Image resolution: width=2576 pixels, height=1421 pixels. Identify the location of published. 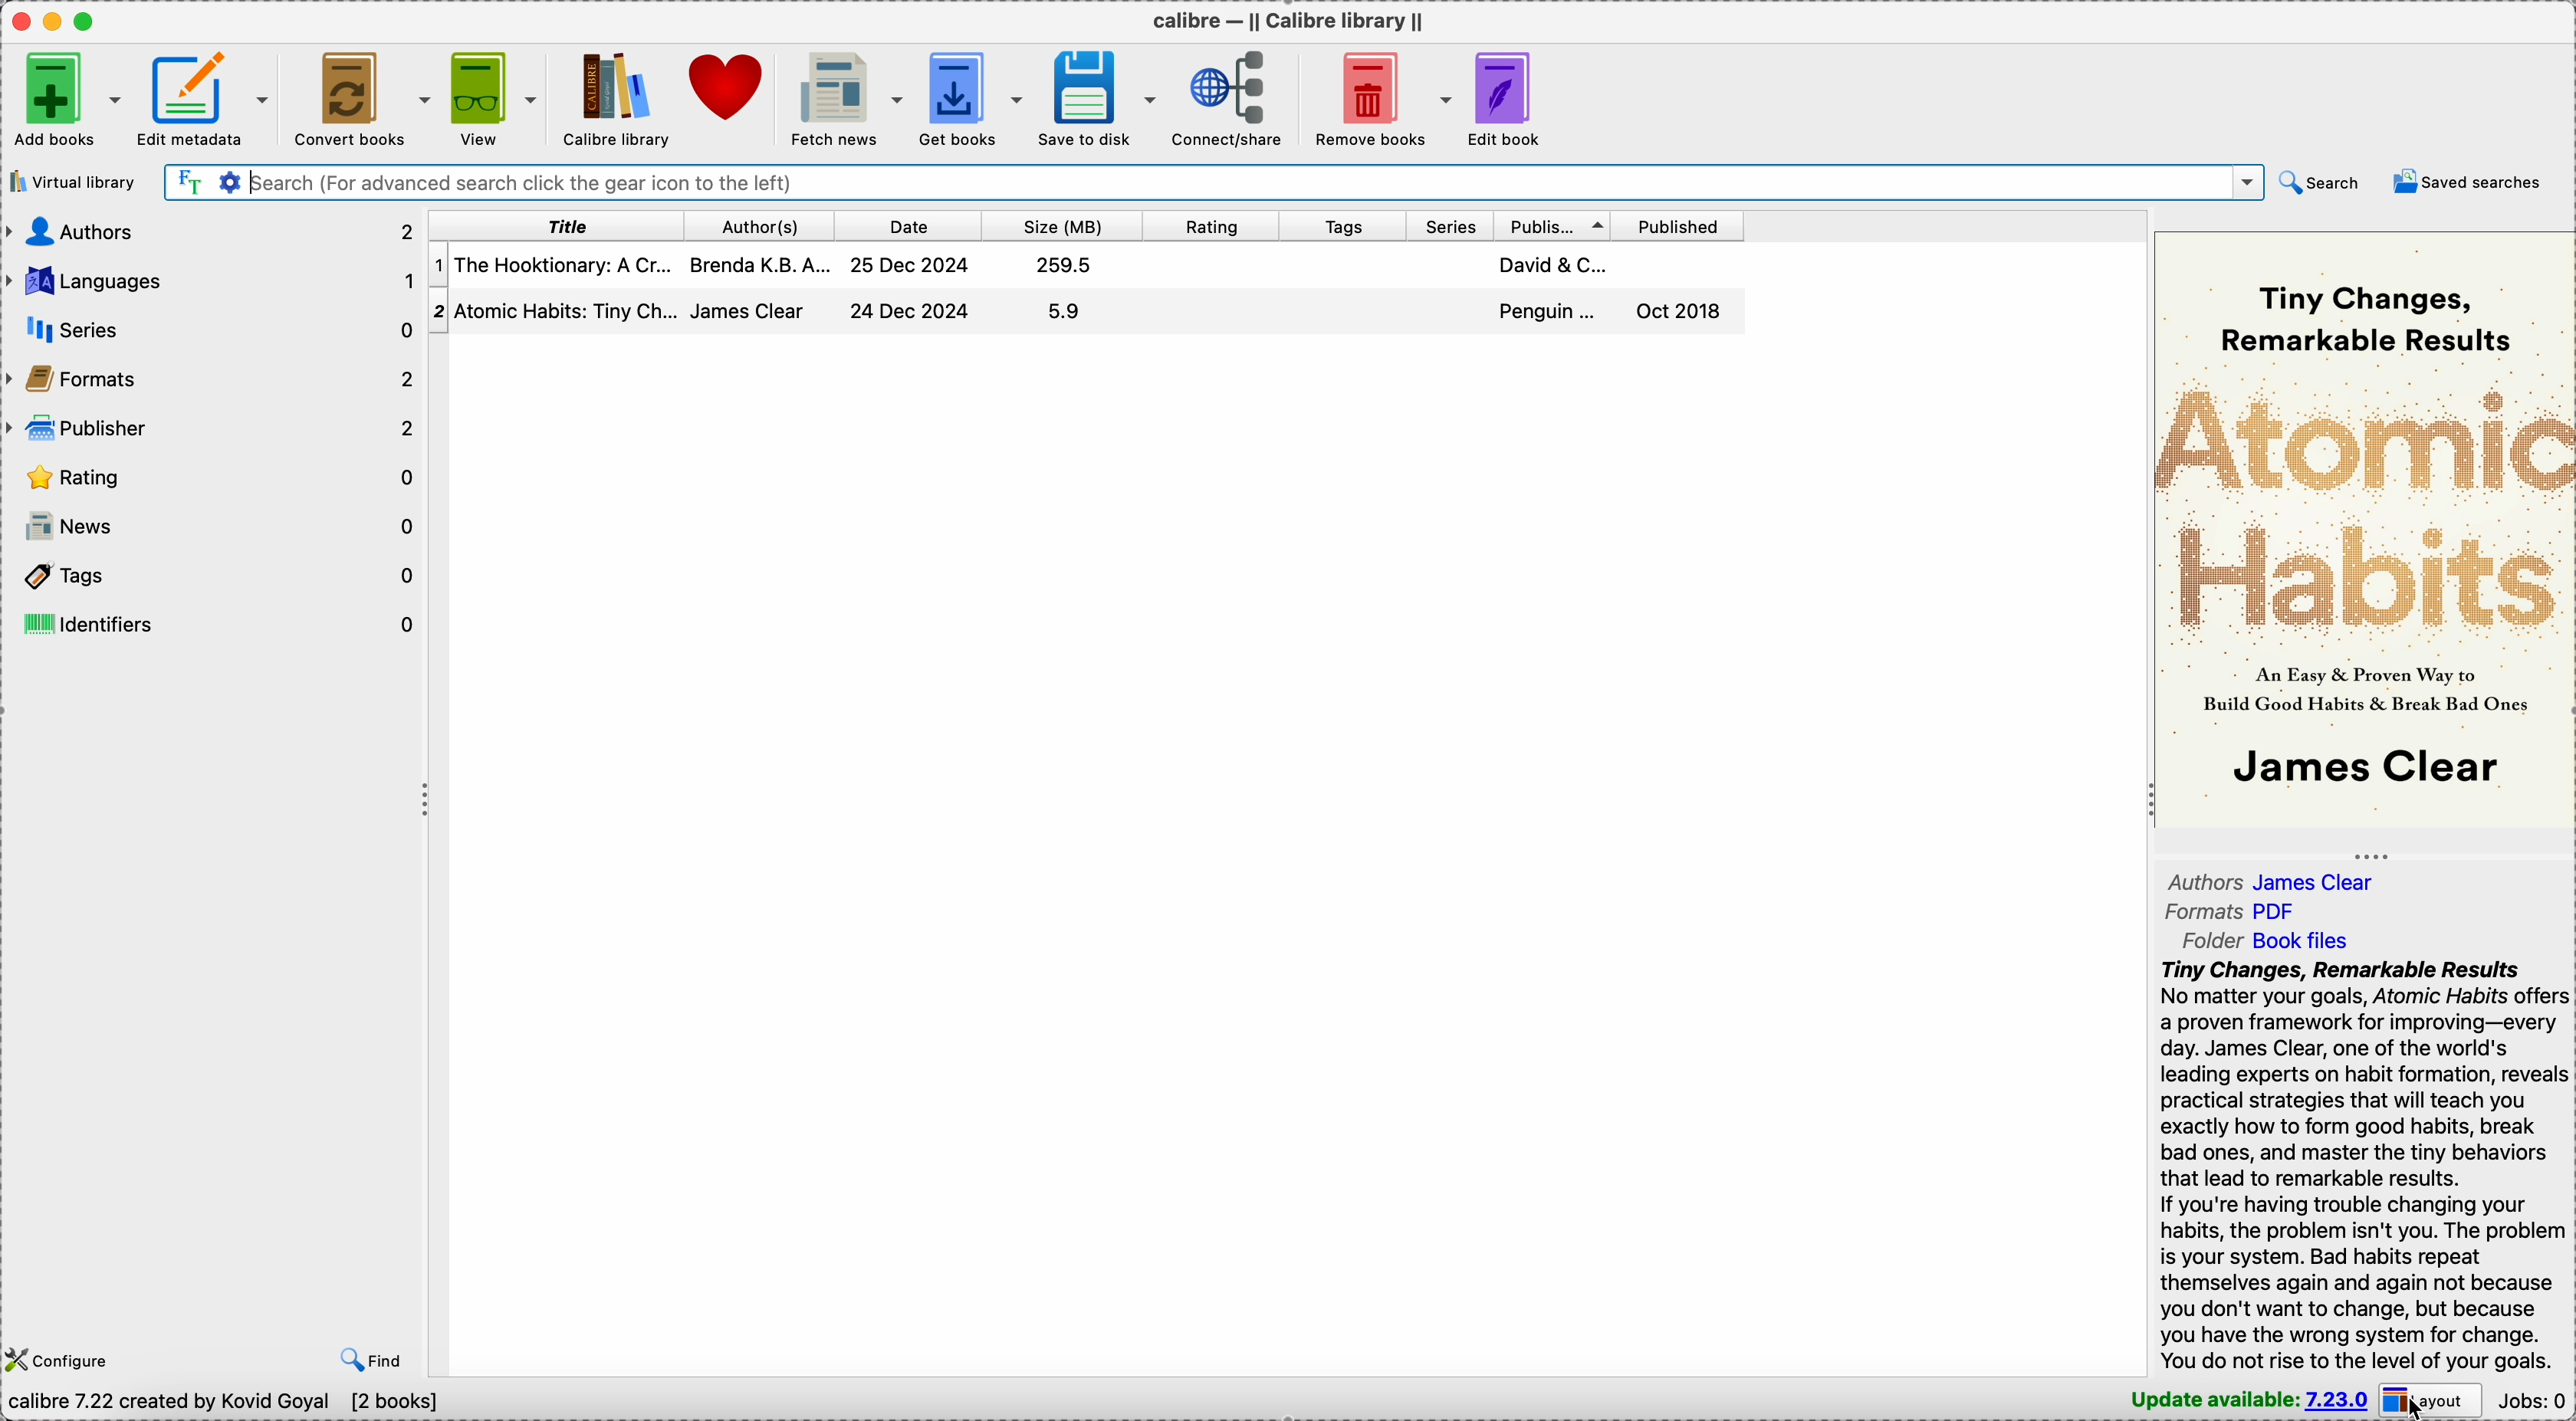
(1678, 226).